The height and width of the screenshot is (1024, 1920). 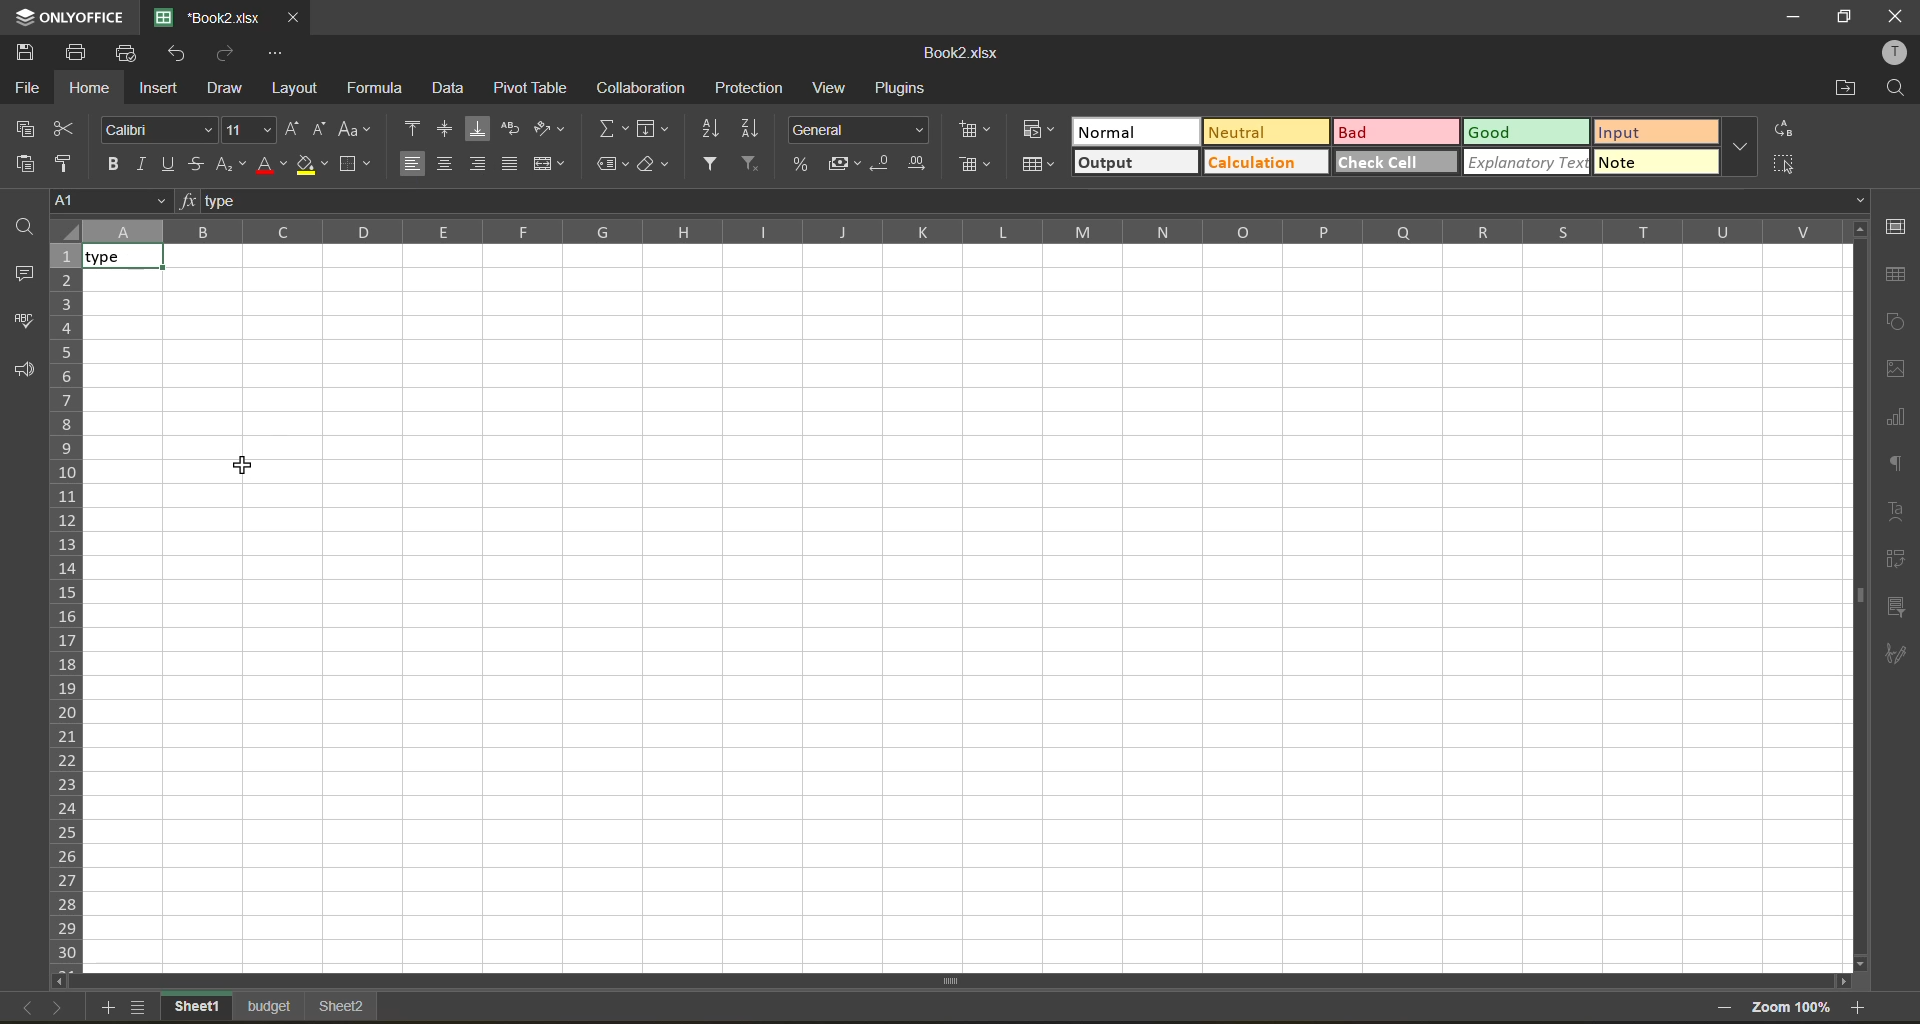 What do you see at coordinates (897, 87) in the screenshot?
I see `plugins` at bounding box center [897, 87].